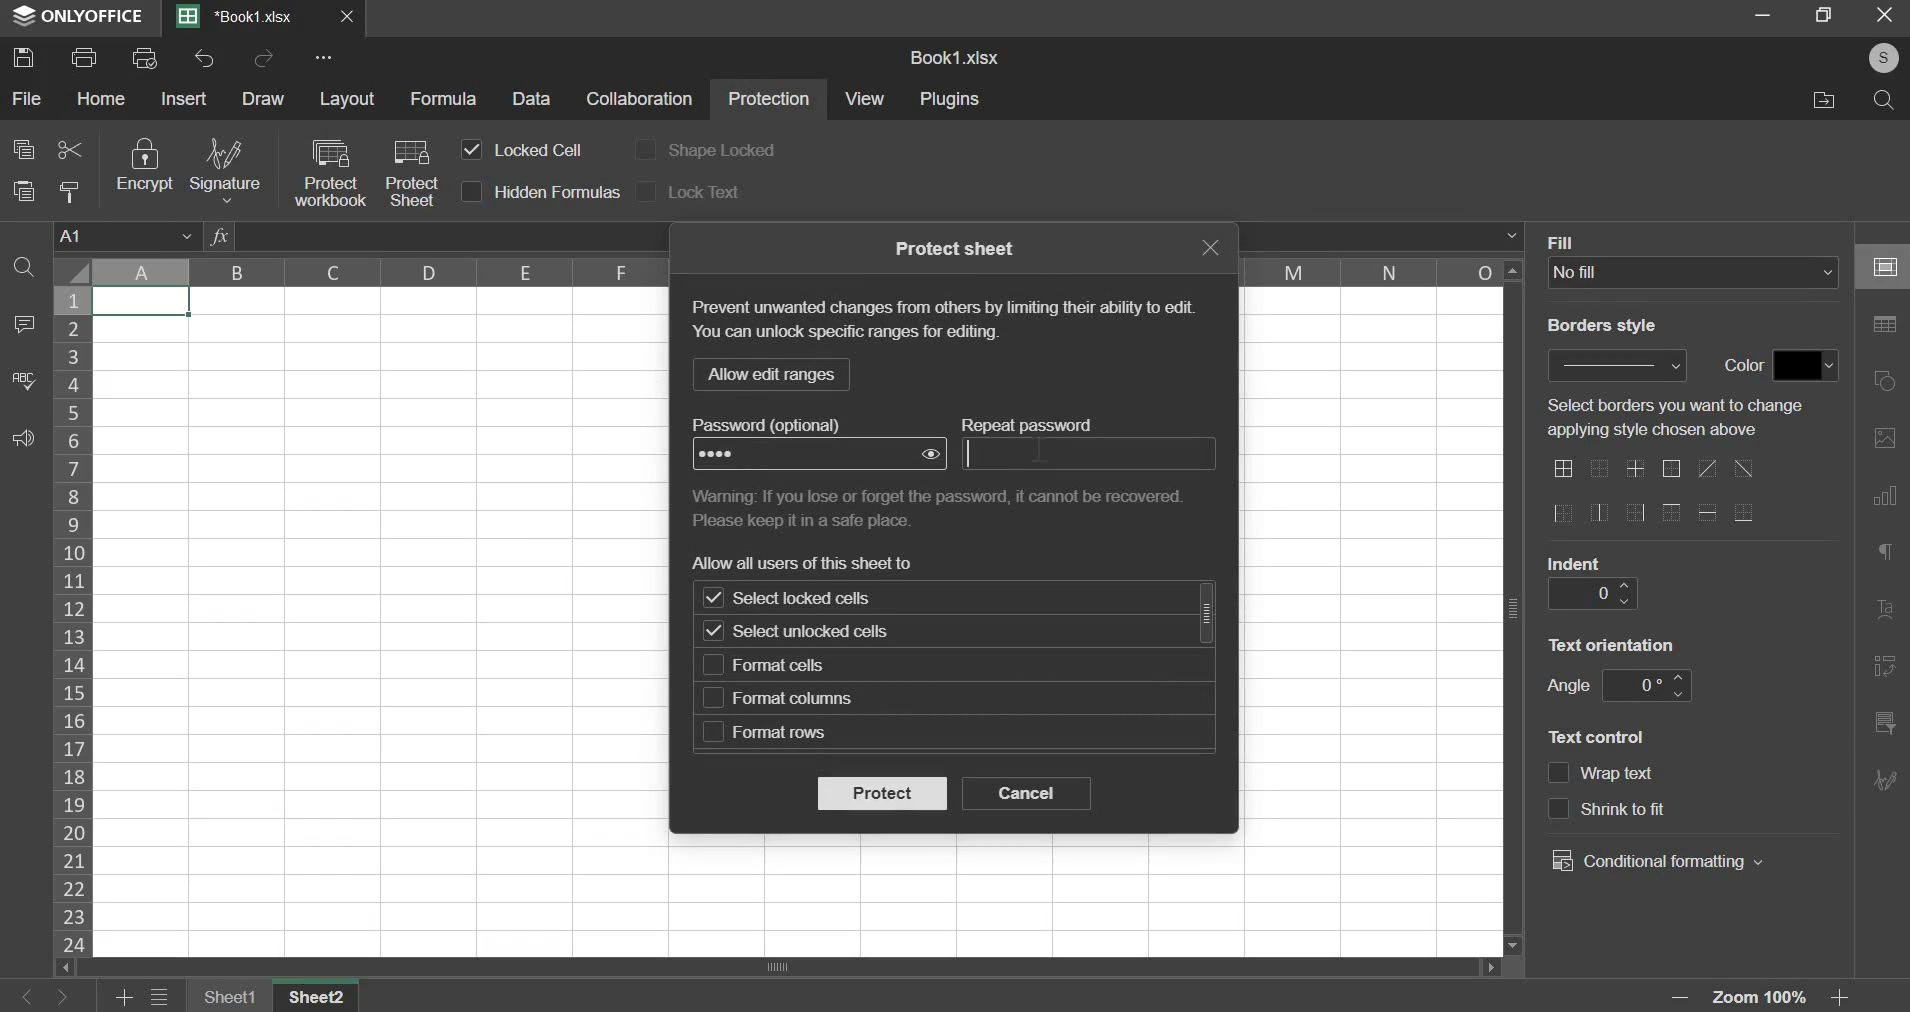 Image resolution: width=1910 pixels, height=1012 pixels. I want to click on password, so click(802, 454).